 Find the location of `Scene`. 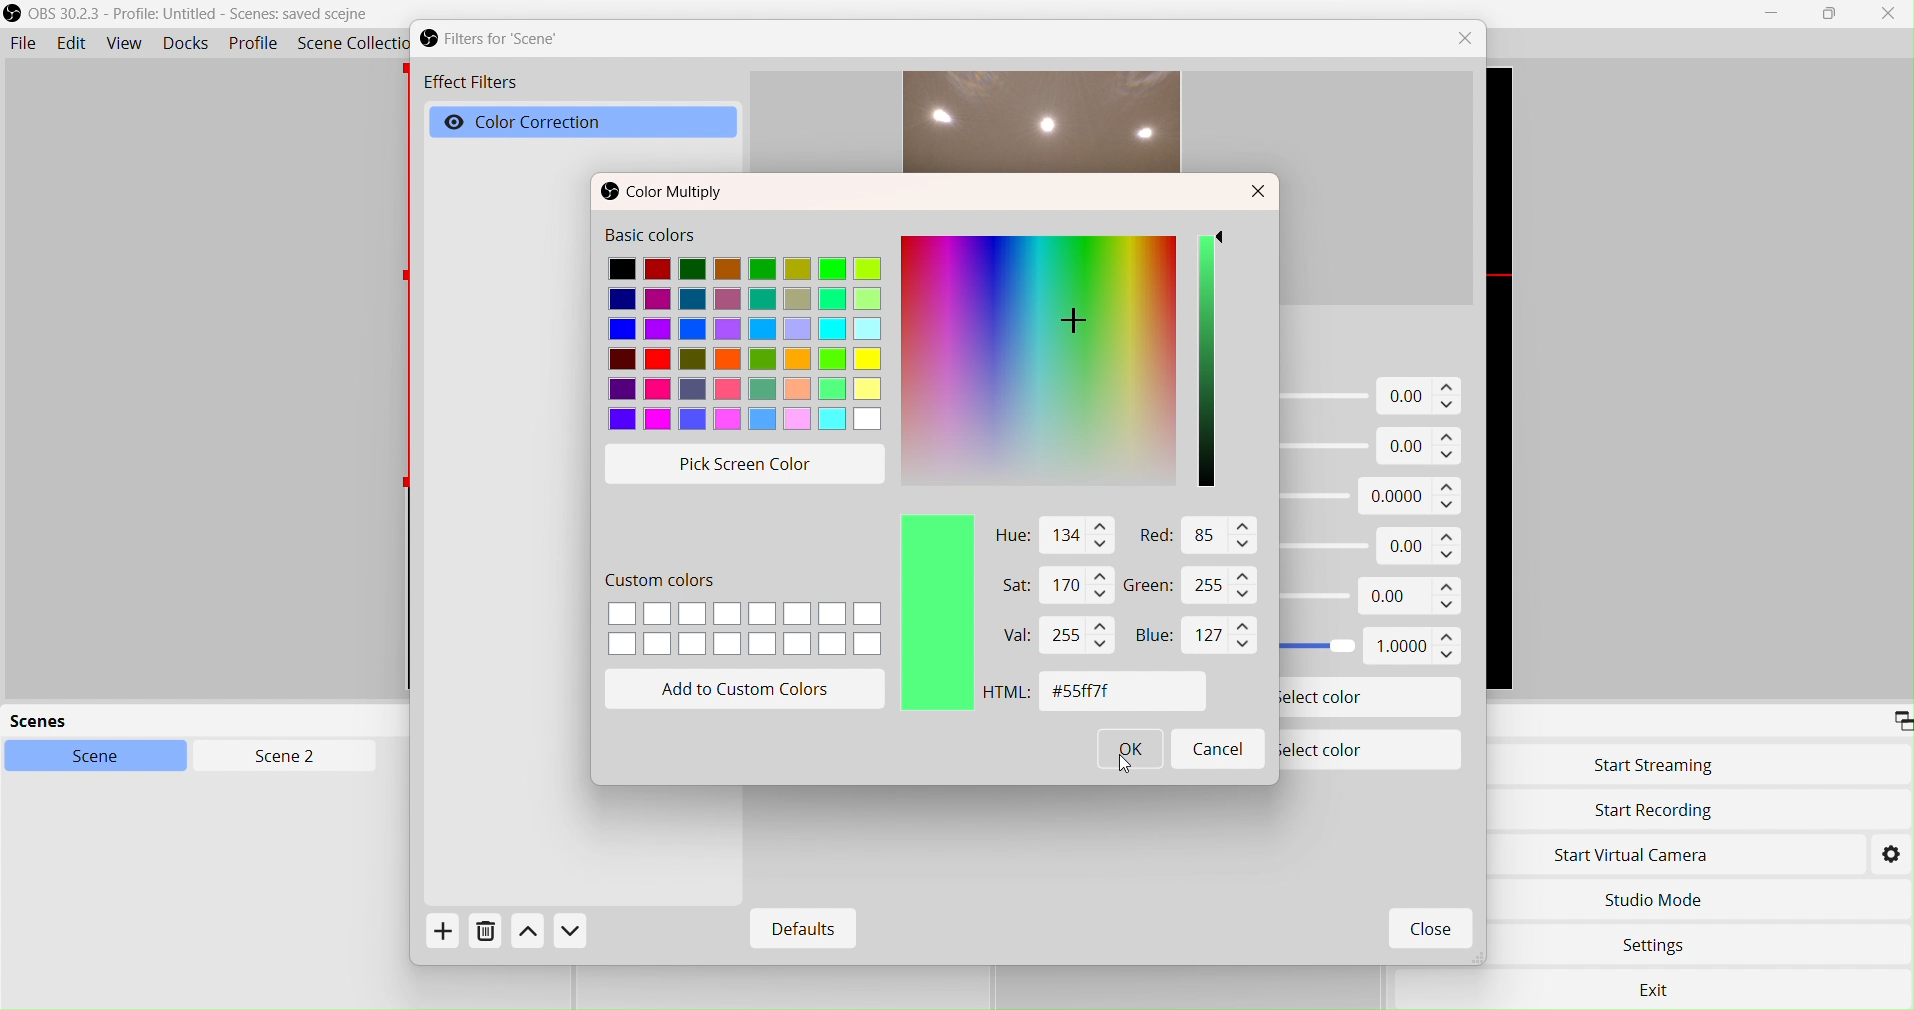

Scene is located at coordinates (107, 757).